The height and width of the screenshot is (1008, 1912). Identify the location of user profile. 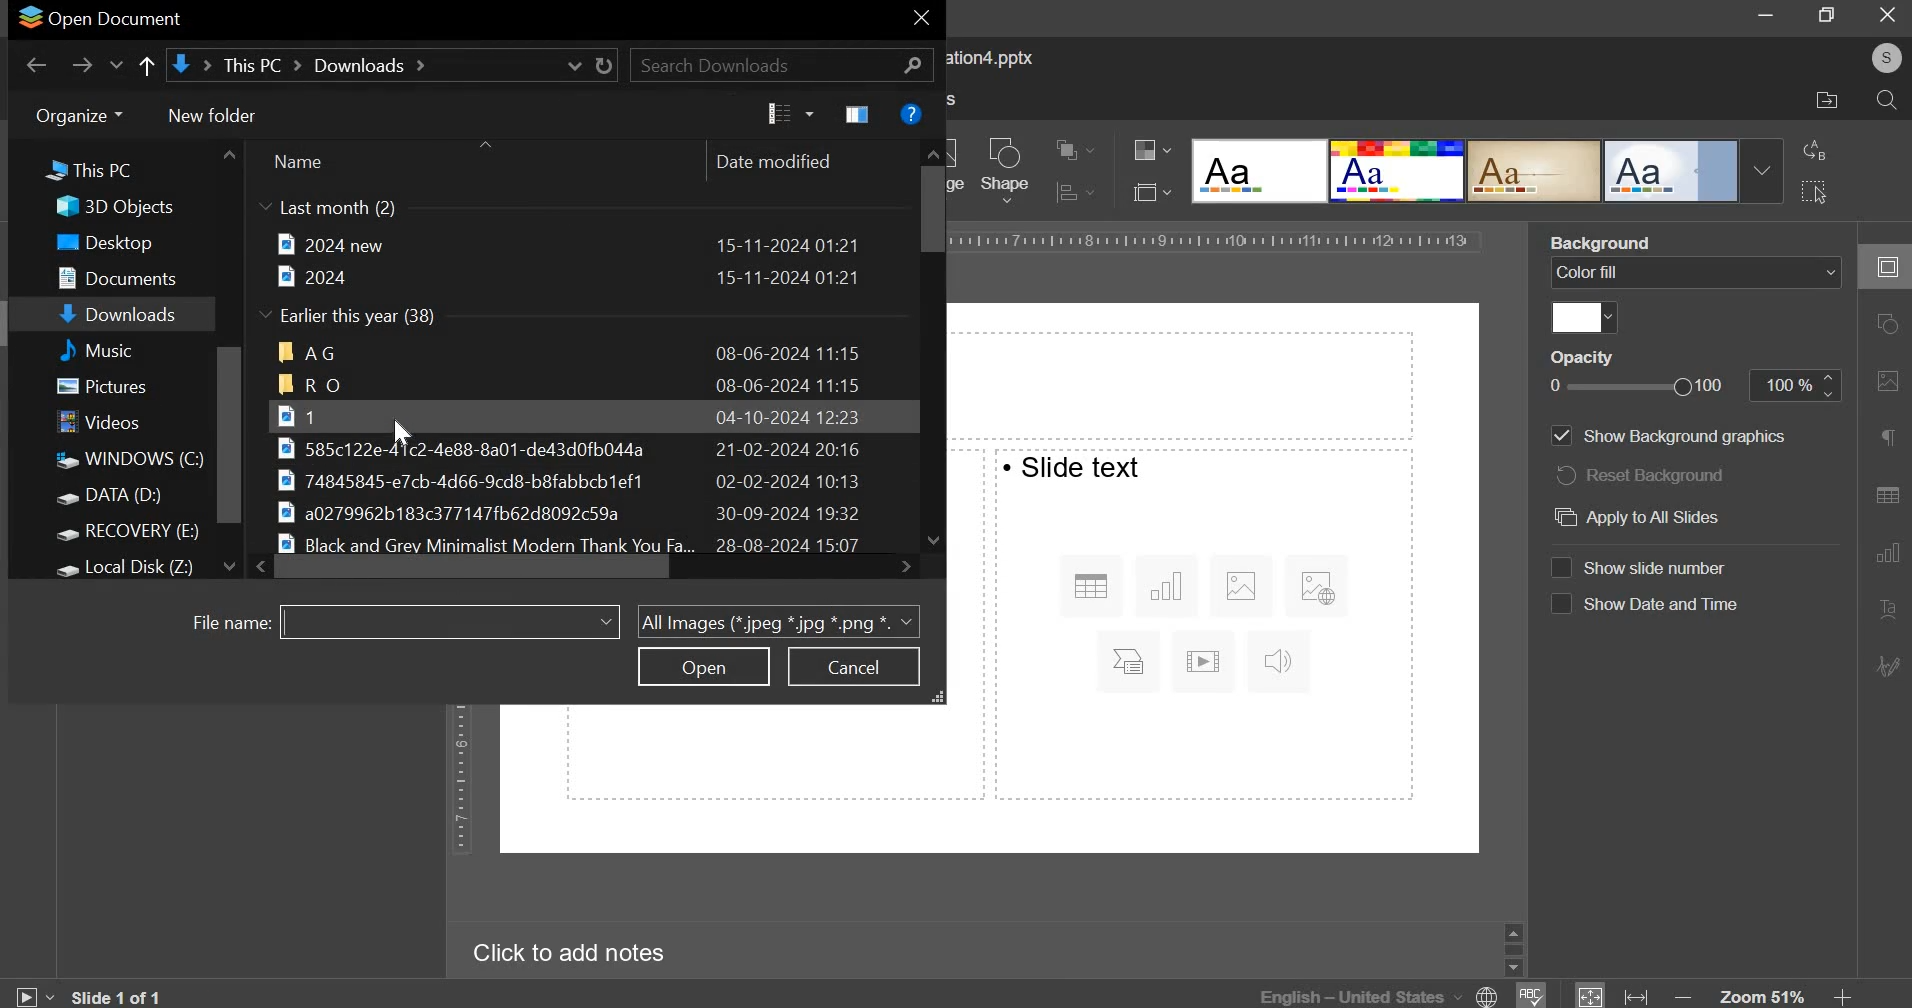
(1885, 58).